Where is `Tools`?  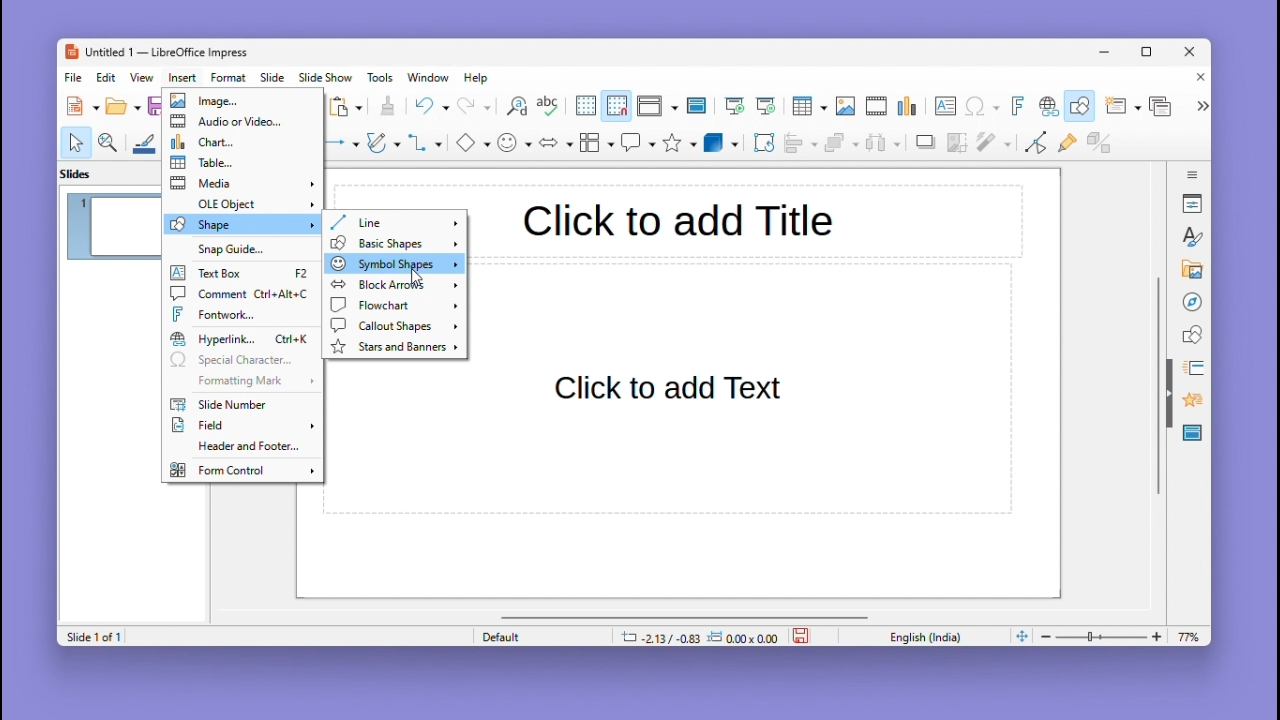
Tools is located at coordinates (383, 77).